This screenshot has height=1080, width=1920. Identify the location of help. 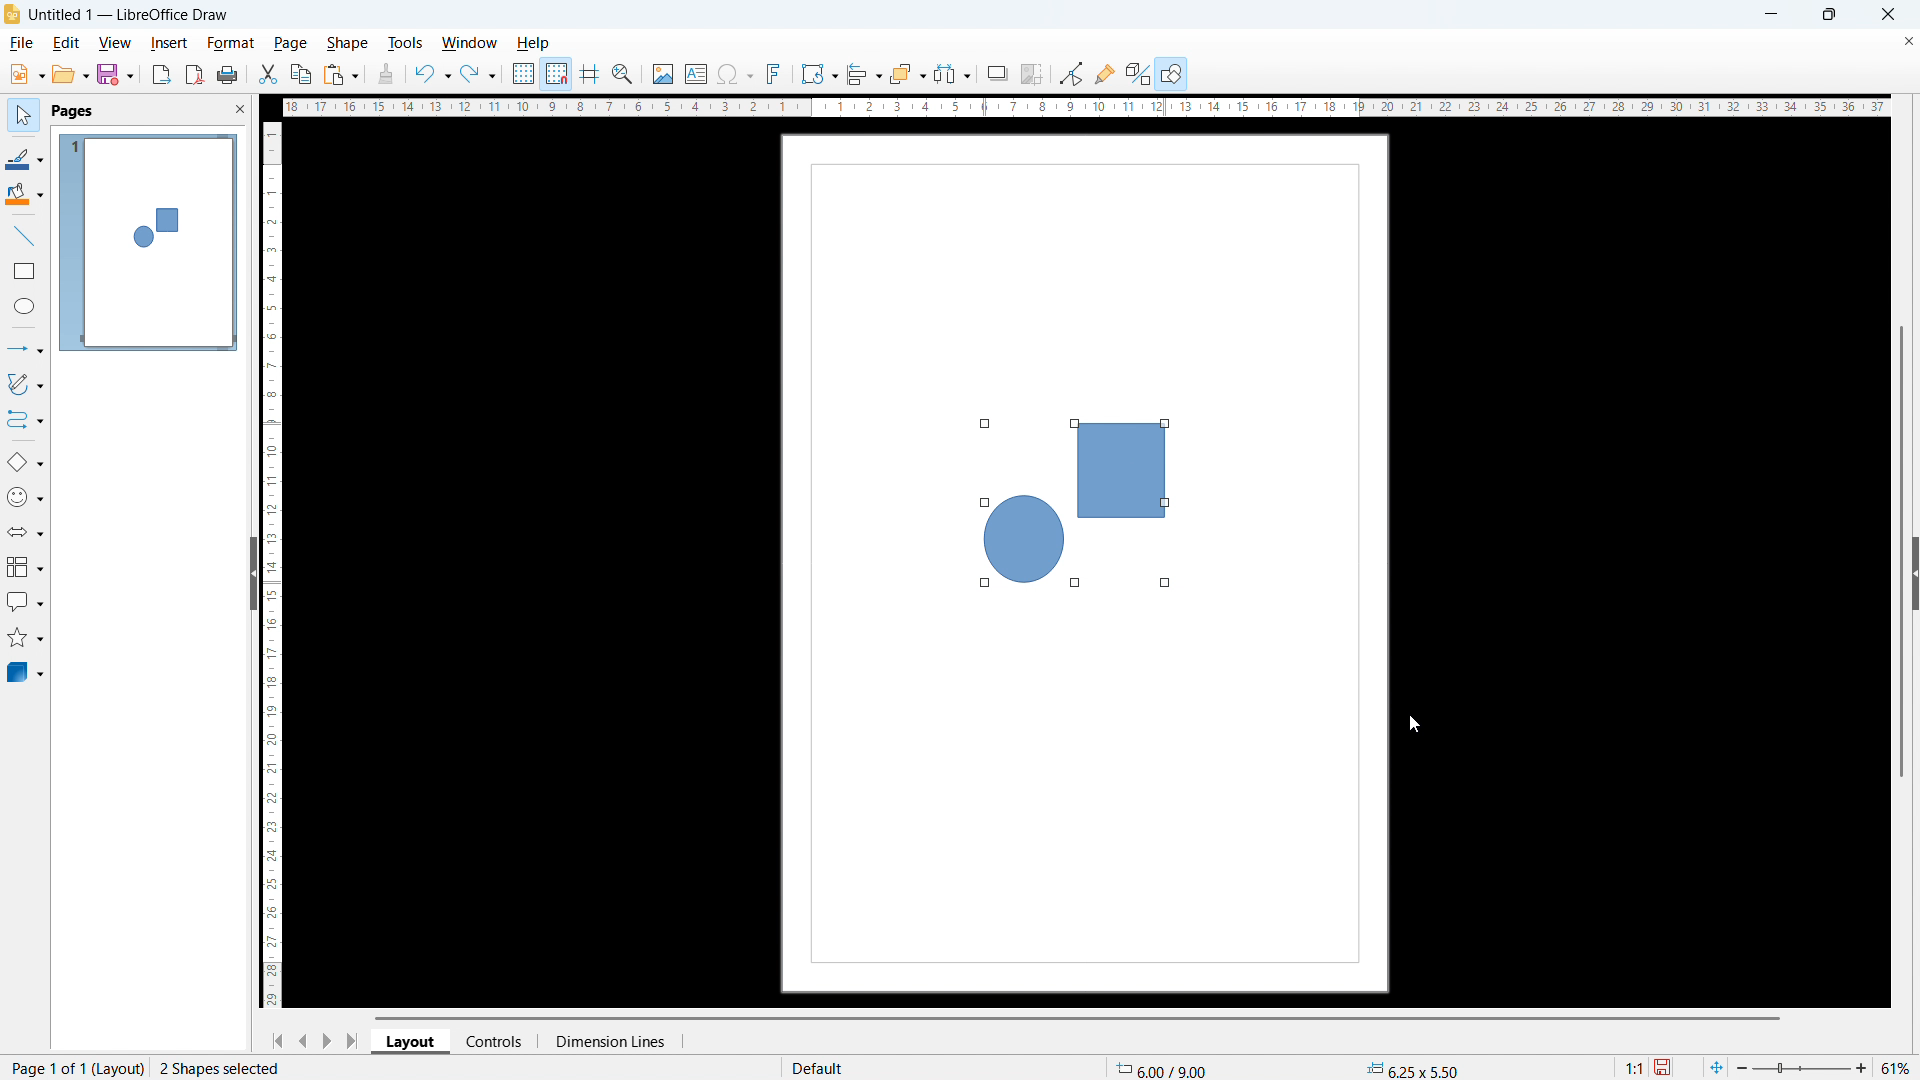
(534, 44).